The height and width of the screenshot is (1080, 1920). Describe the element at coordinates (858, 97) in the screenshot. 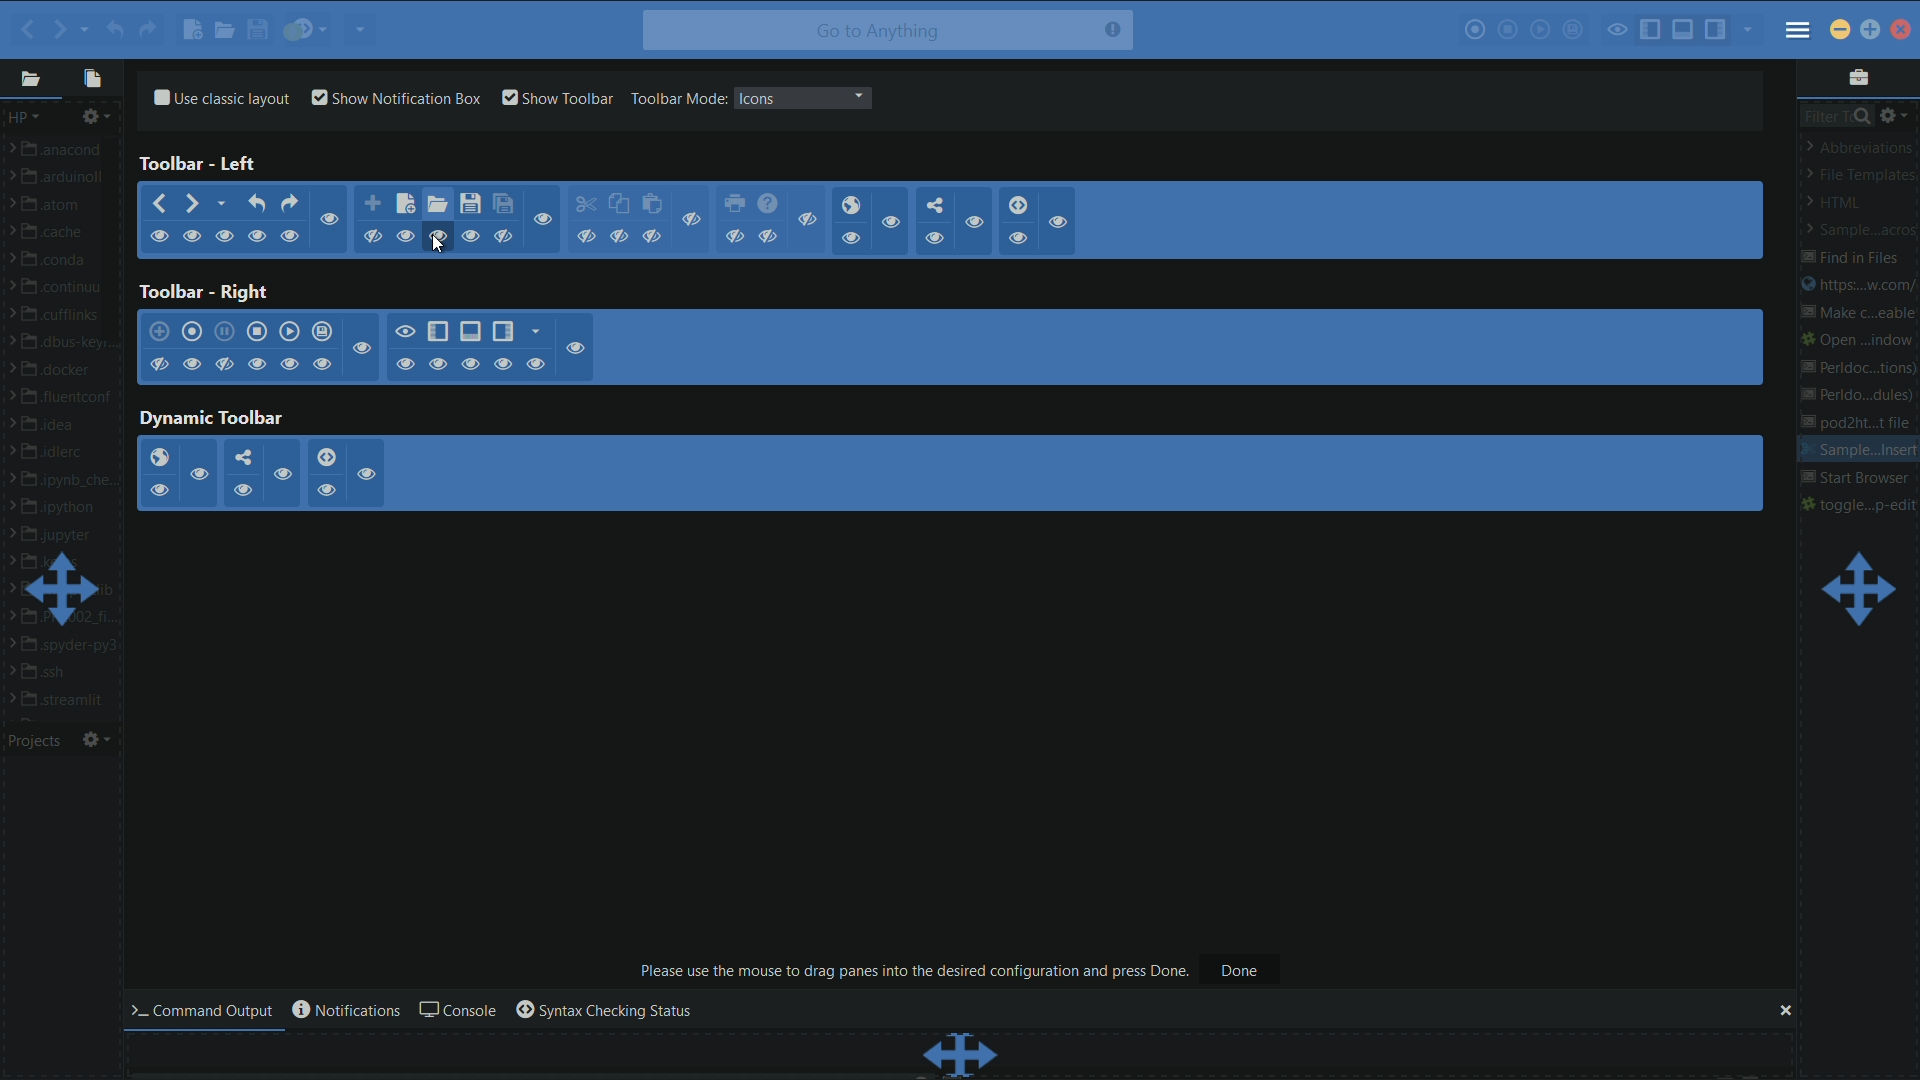

I see `dropdown` at that location.